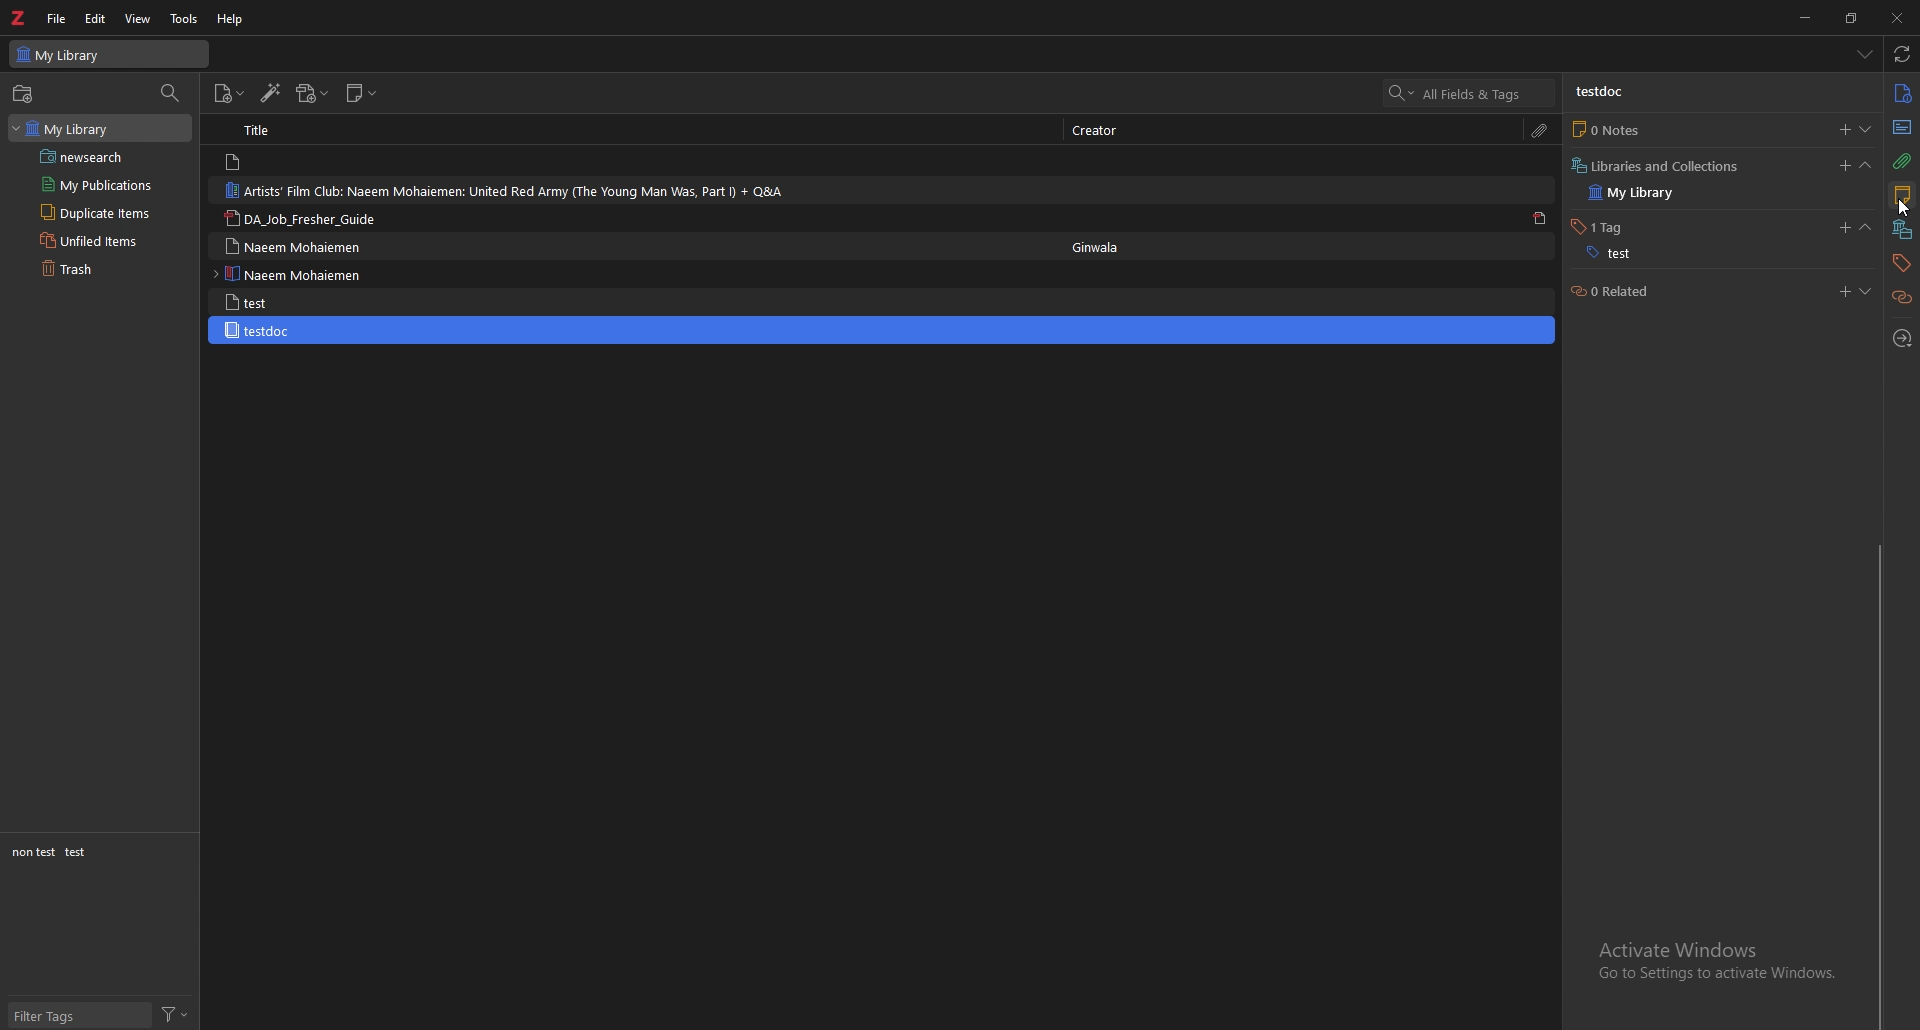  I want to click on close, so click(1896, 17).